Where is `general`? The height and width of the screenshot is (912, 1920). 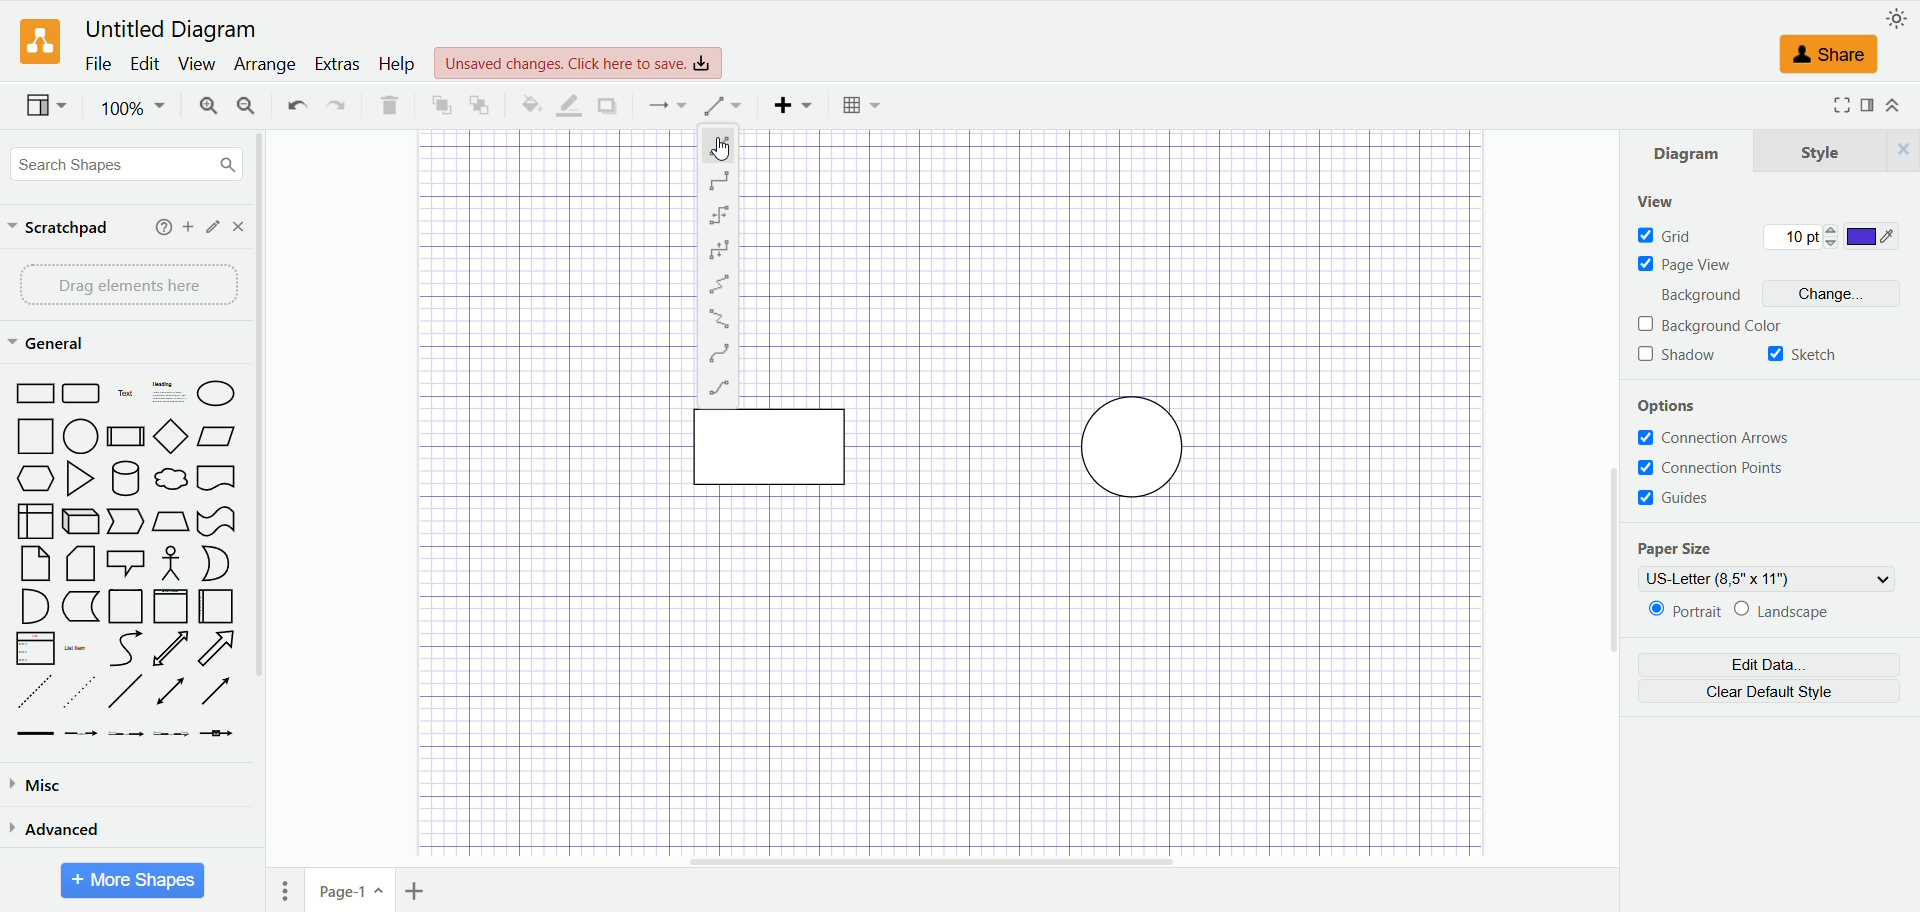
general is located at coordinates (47, 343).